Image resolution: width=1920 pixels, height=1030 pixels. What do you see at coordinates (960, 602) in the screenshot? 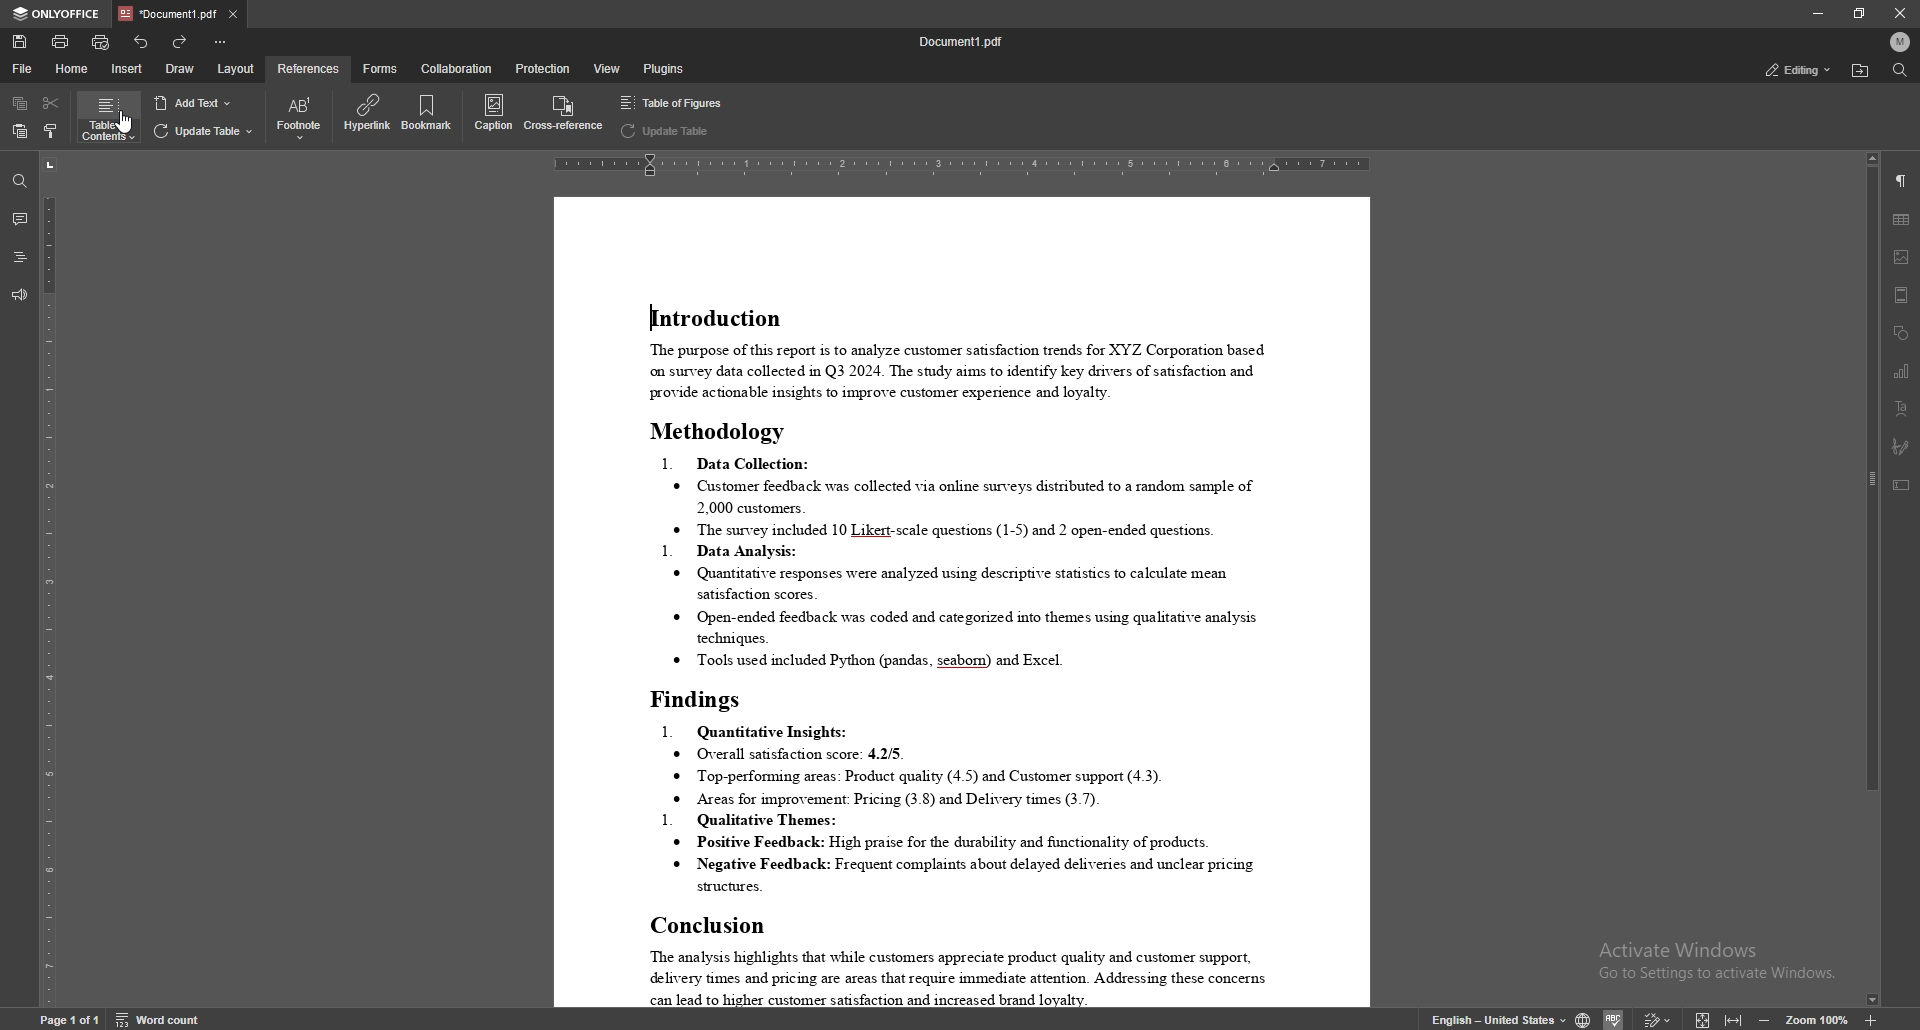
I see `document` at bounding box center [960, 602].